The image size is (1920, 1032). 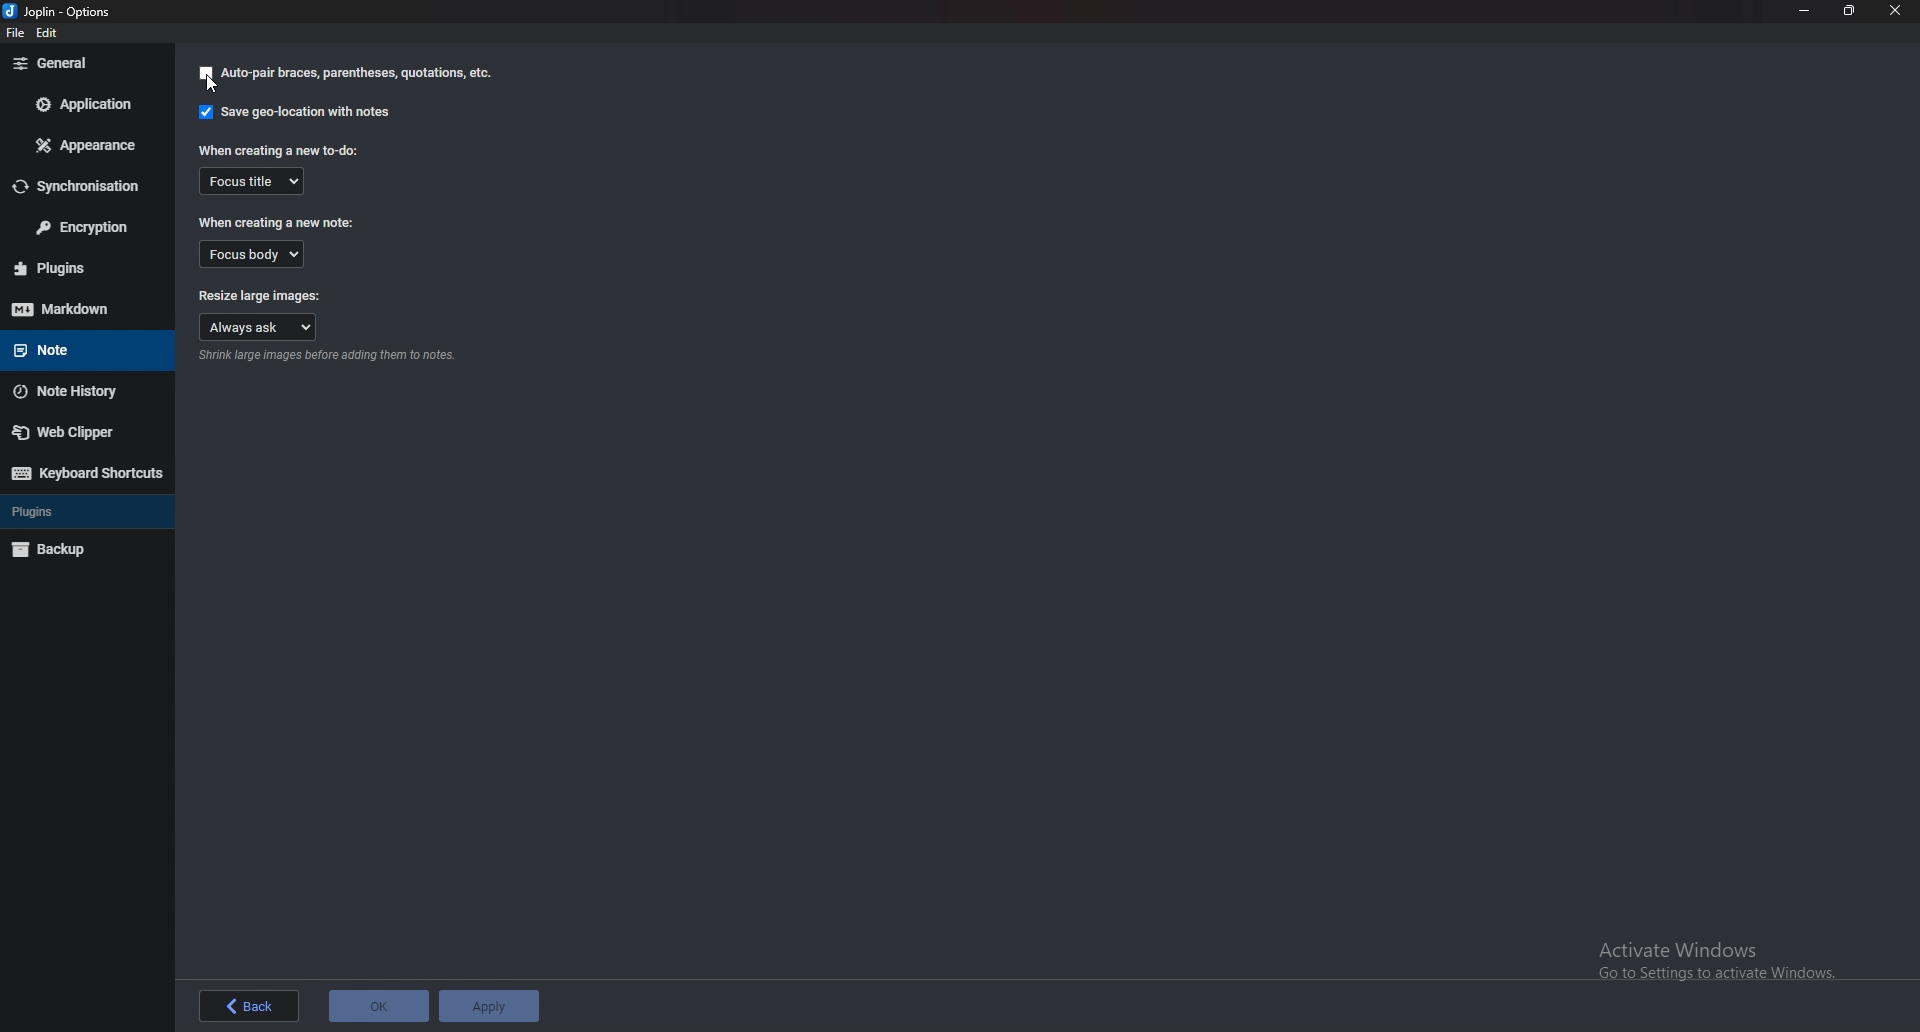 I want to click on Appearance, so click(x=82, y=147).